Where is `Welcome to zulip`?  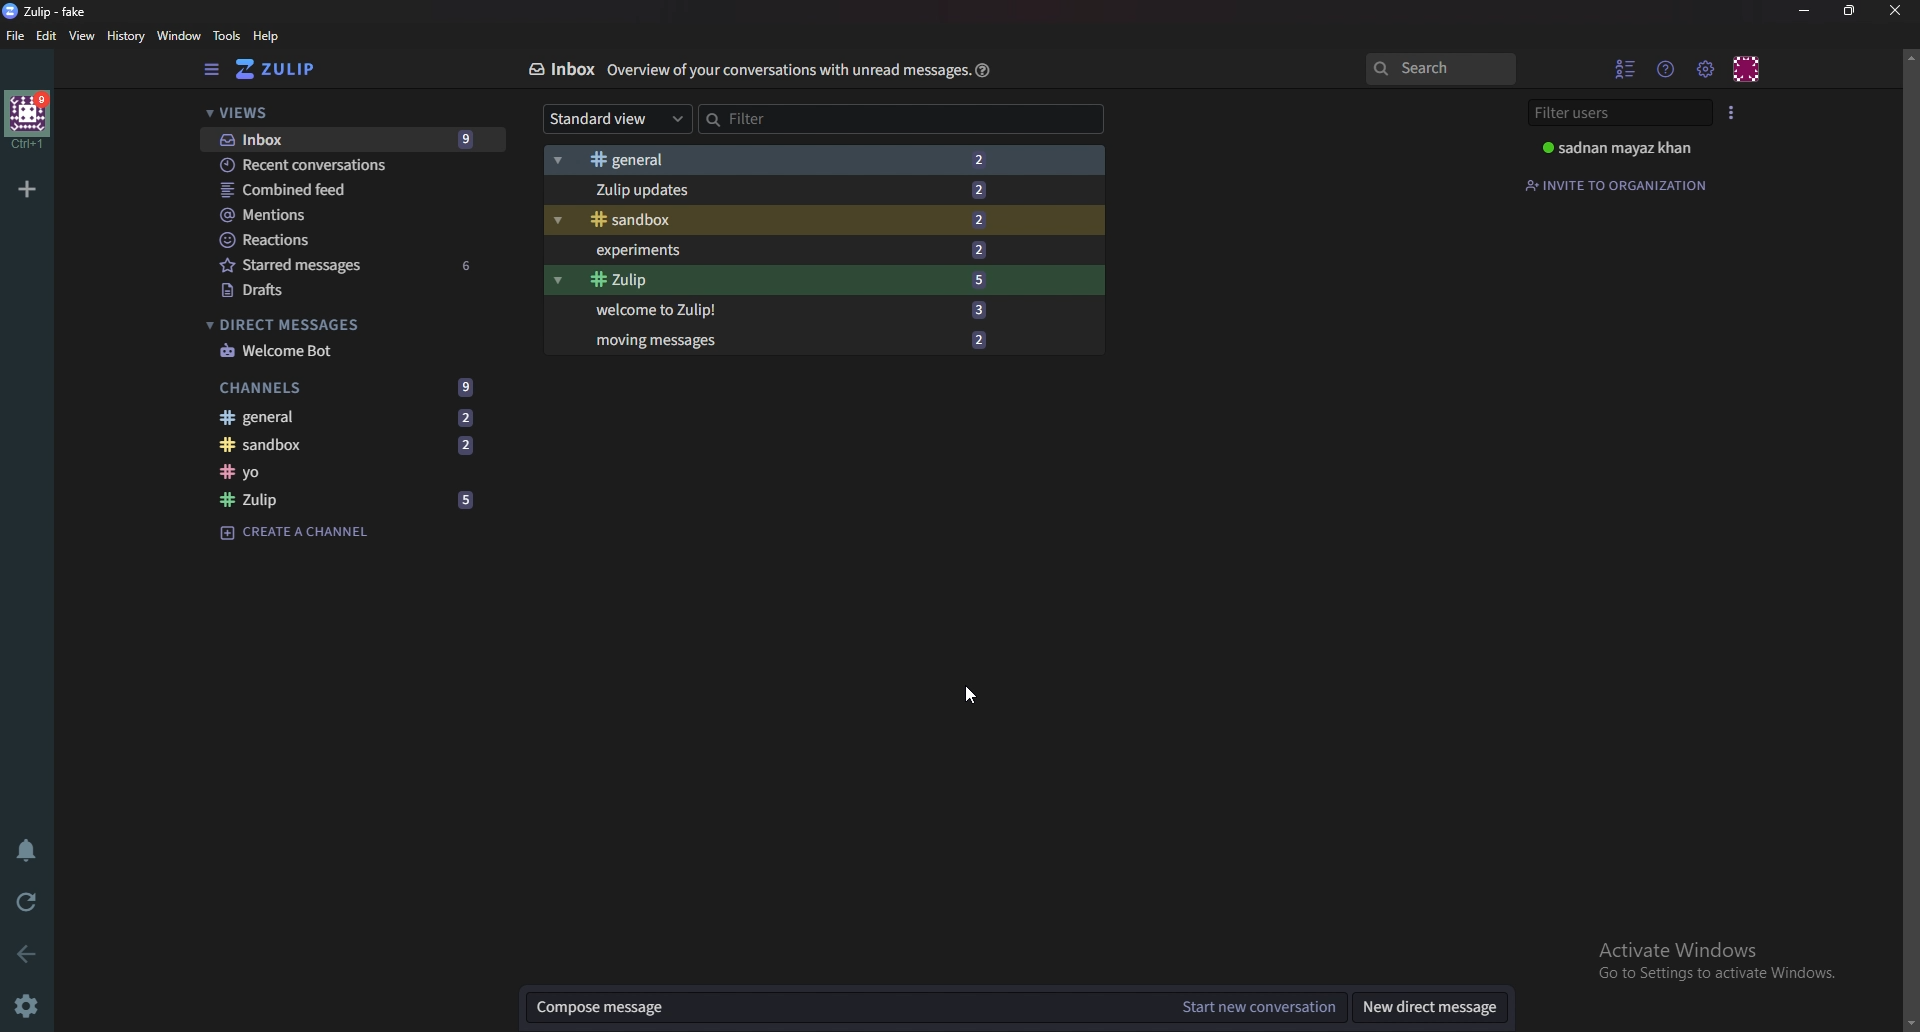
Welcome to zulip is located at coordinates (822, 309).